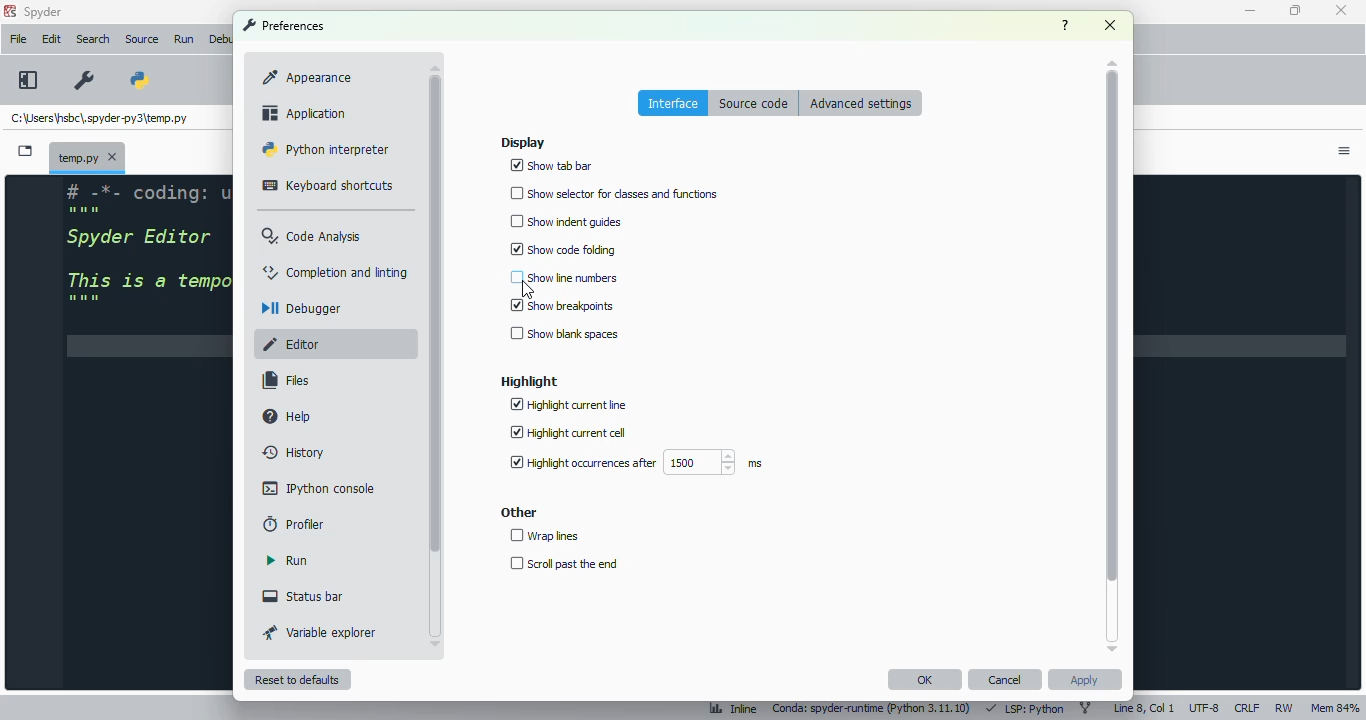 This screenshot has height=720, width=1366. I want to click on reset to defaults, so click(297, 679).